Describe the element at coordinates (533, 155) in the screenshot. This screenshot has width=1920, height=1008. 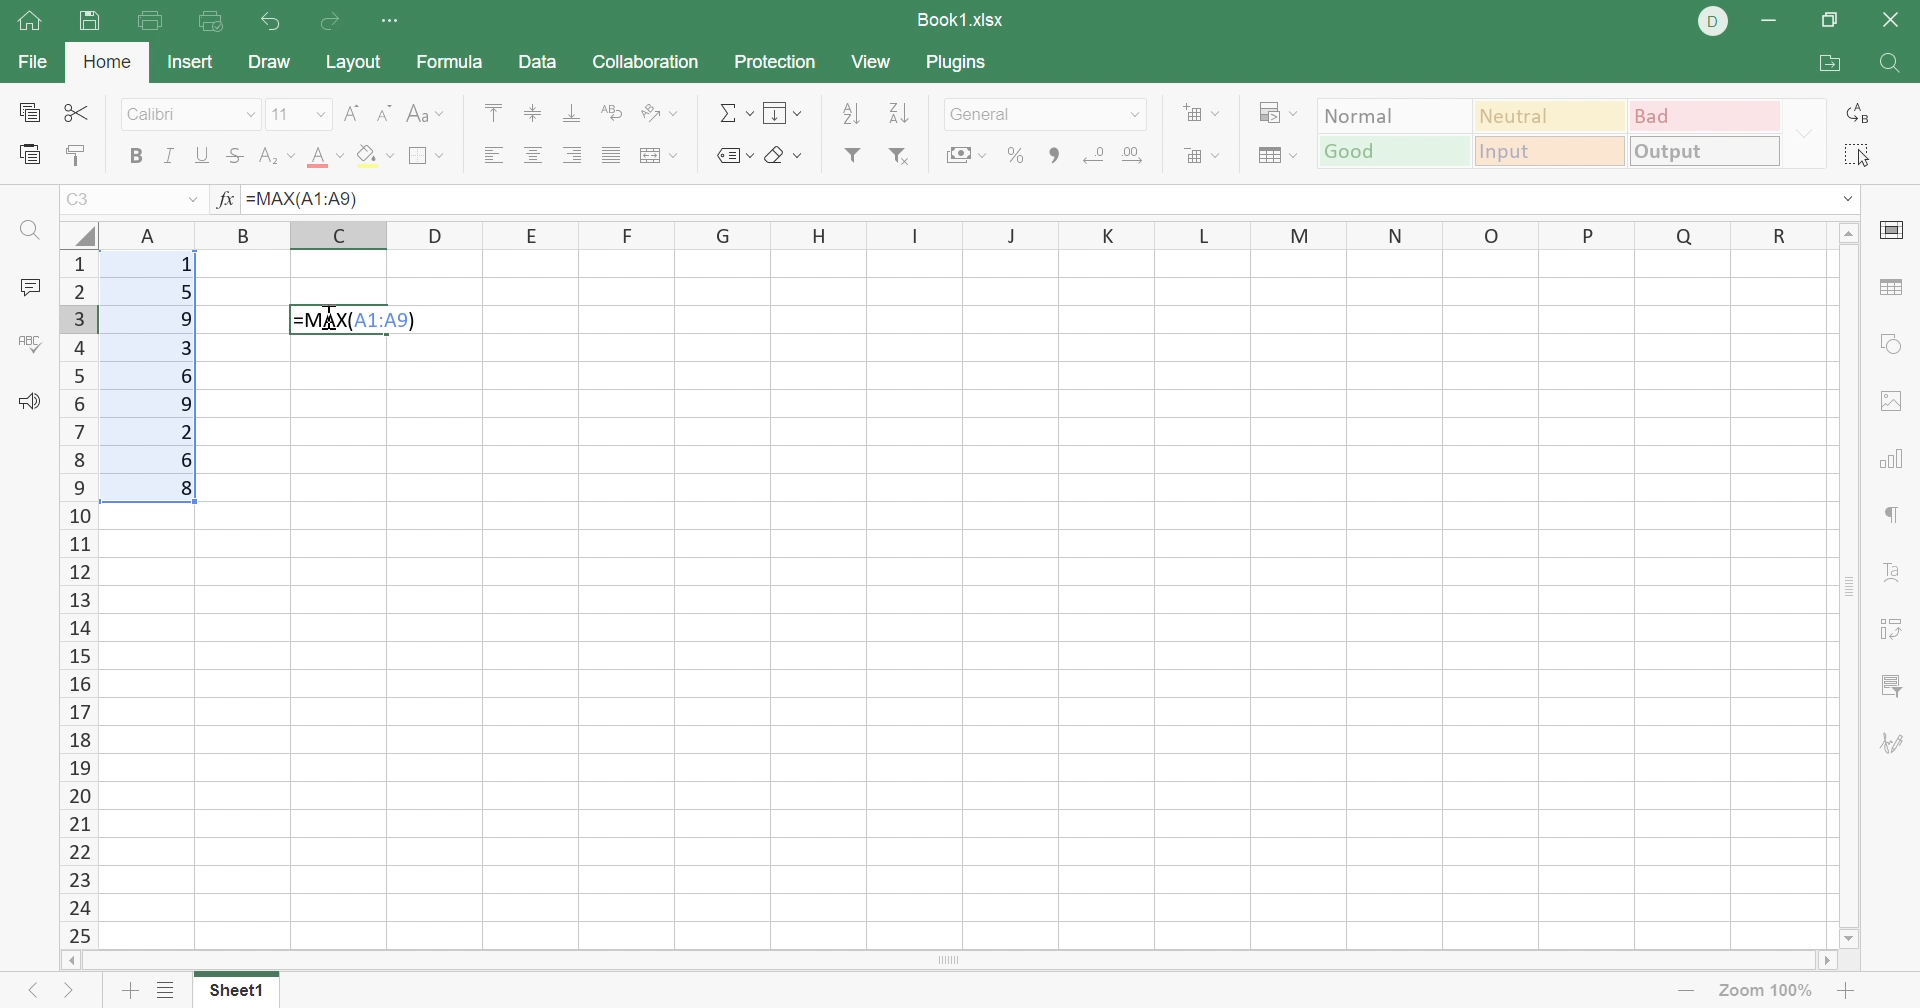
I see `Align Center` at that location.